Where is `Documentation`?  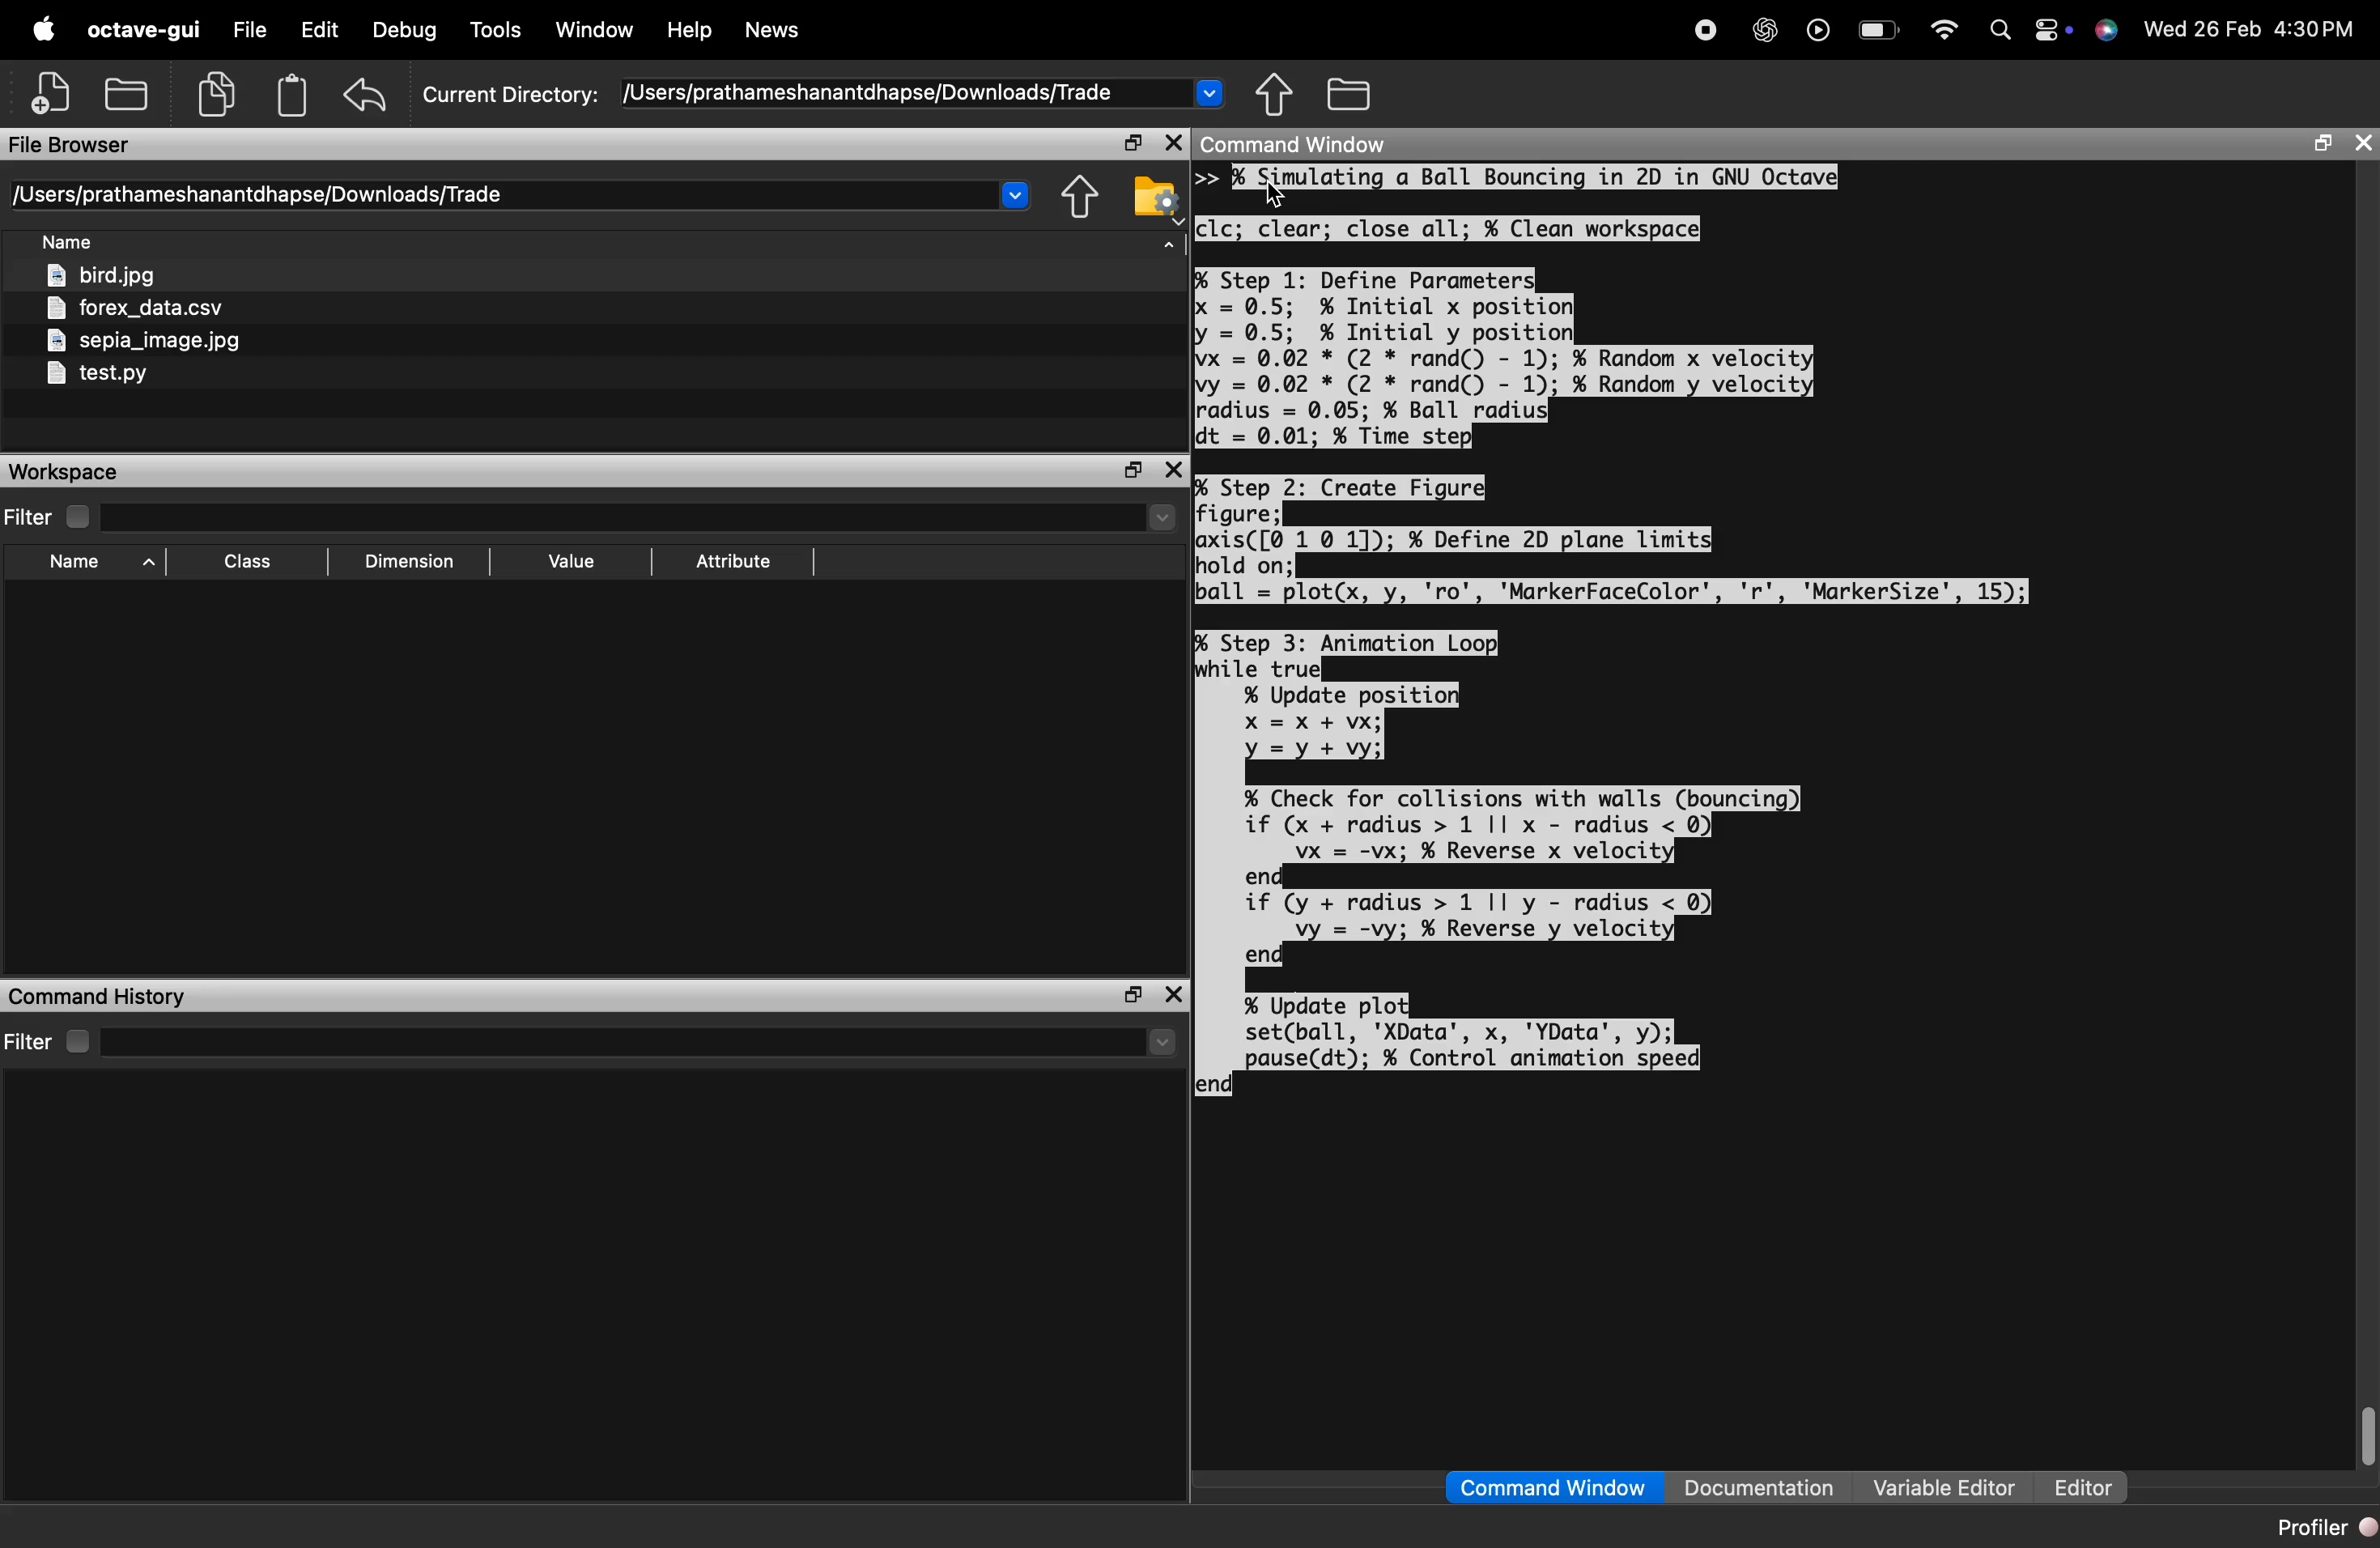 Documentation is located at coordinates (1760, 1487).